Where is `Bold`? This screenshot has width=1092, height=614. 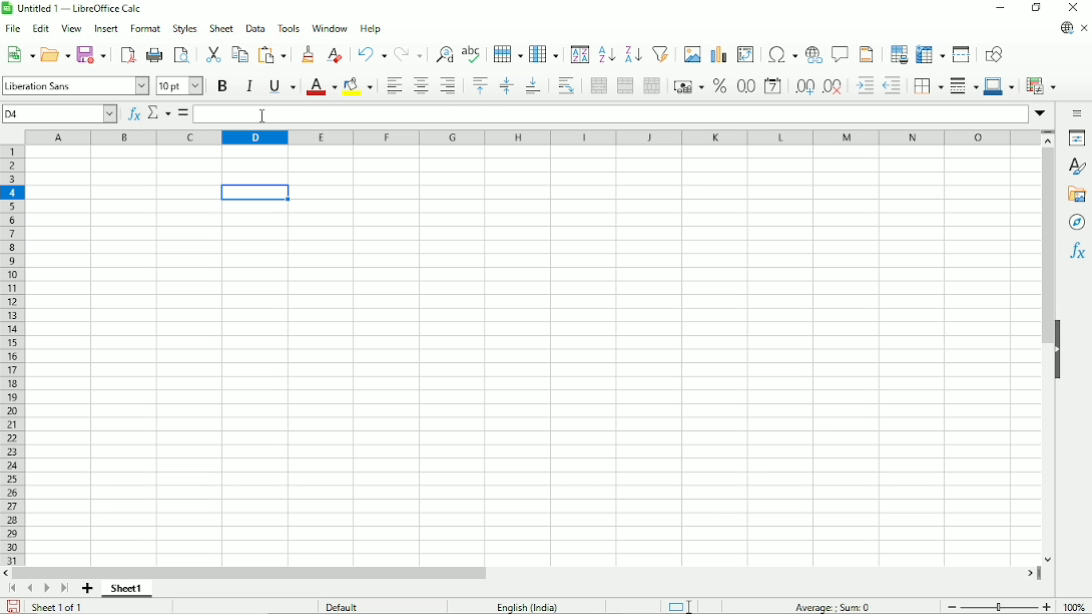
Bold is located at coordinates (221, 86).